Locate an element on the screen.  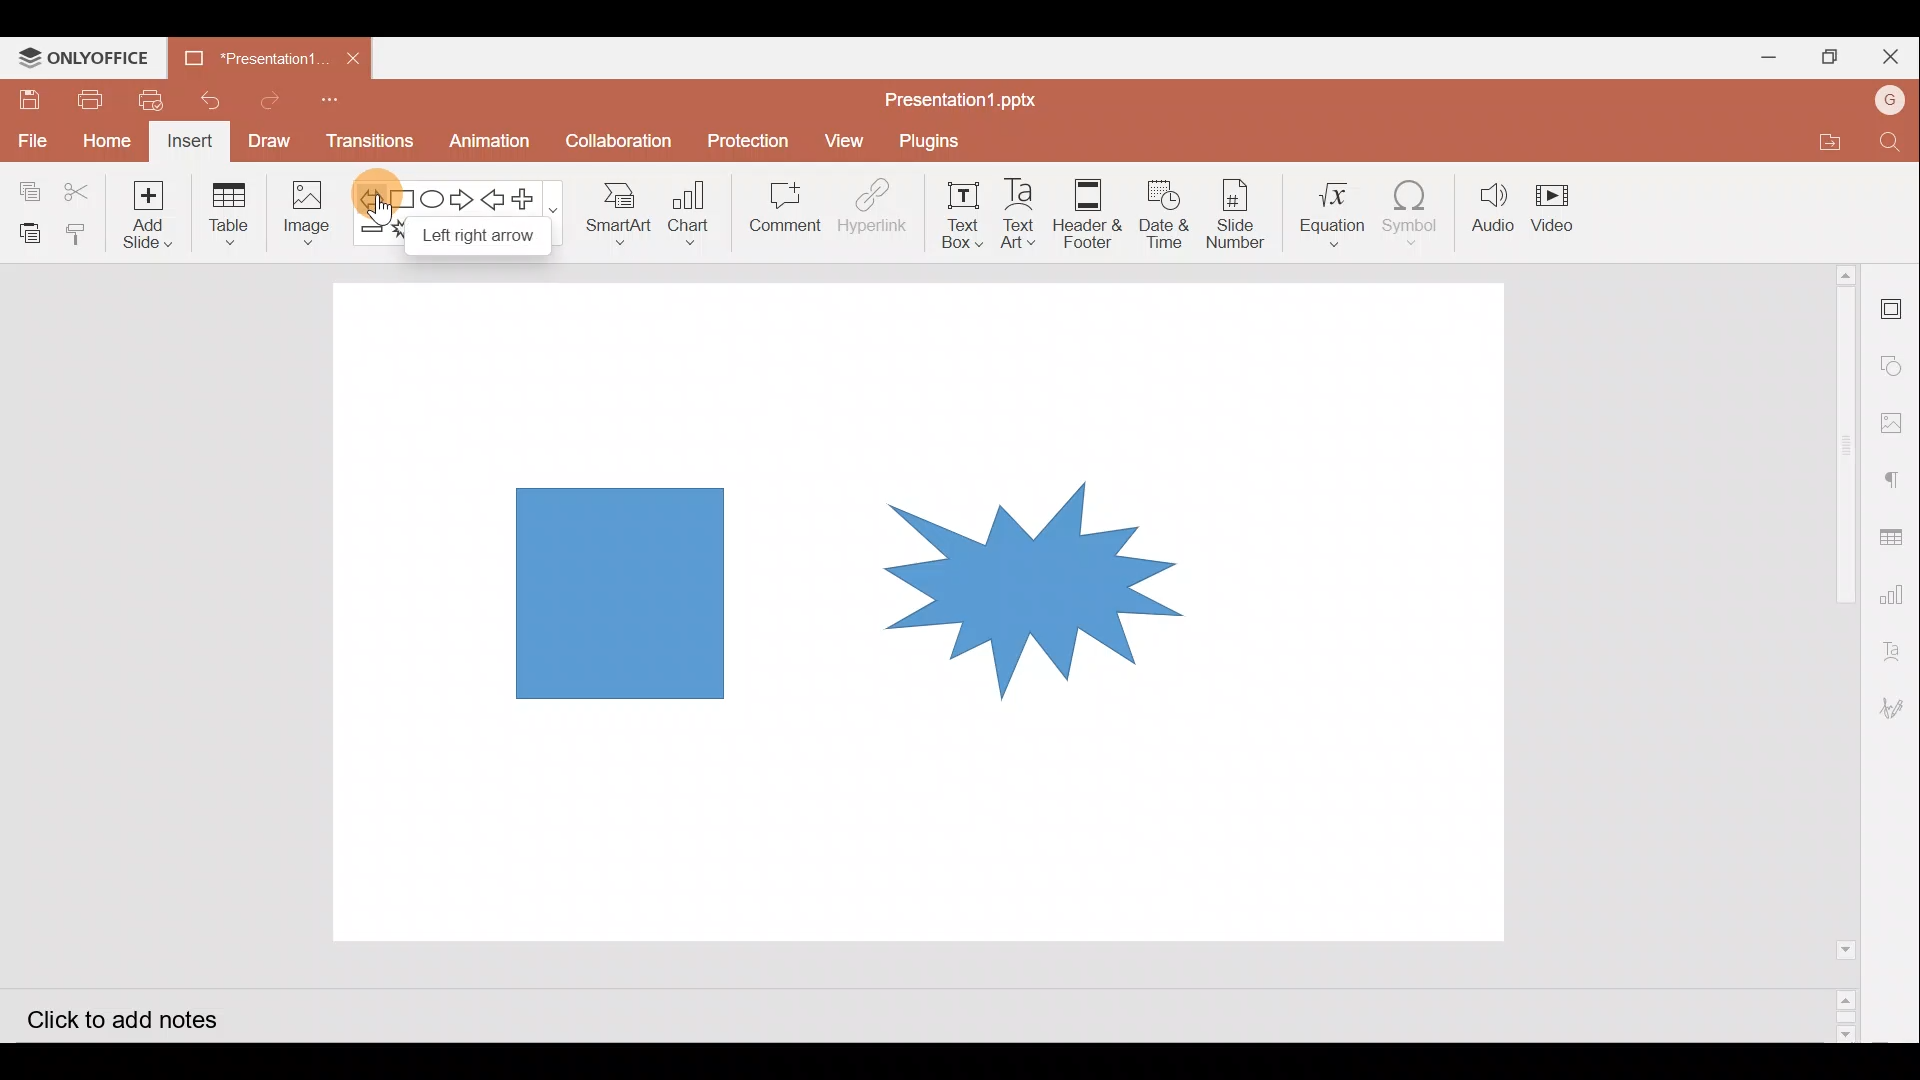
Signature settings is located at coordinates (1898, 711).